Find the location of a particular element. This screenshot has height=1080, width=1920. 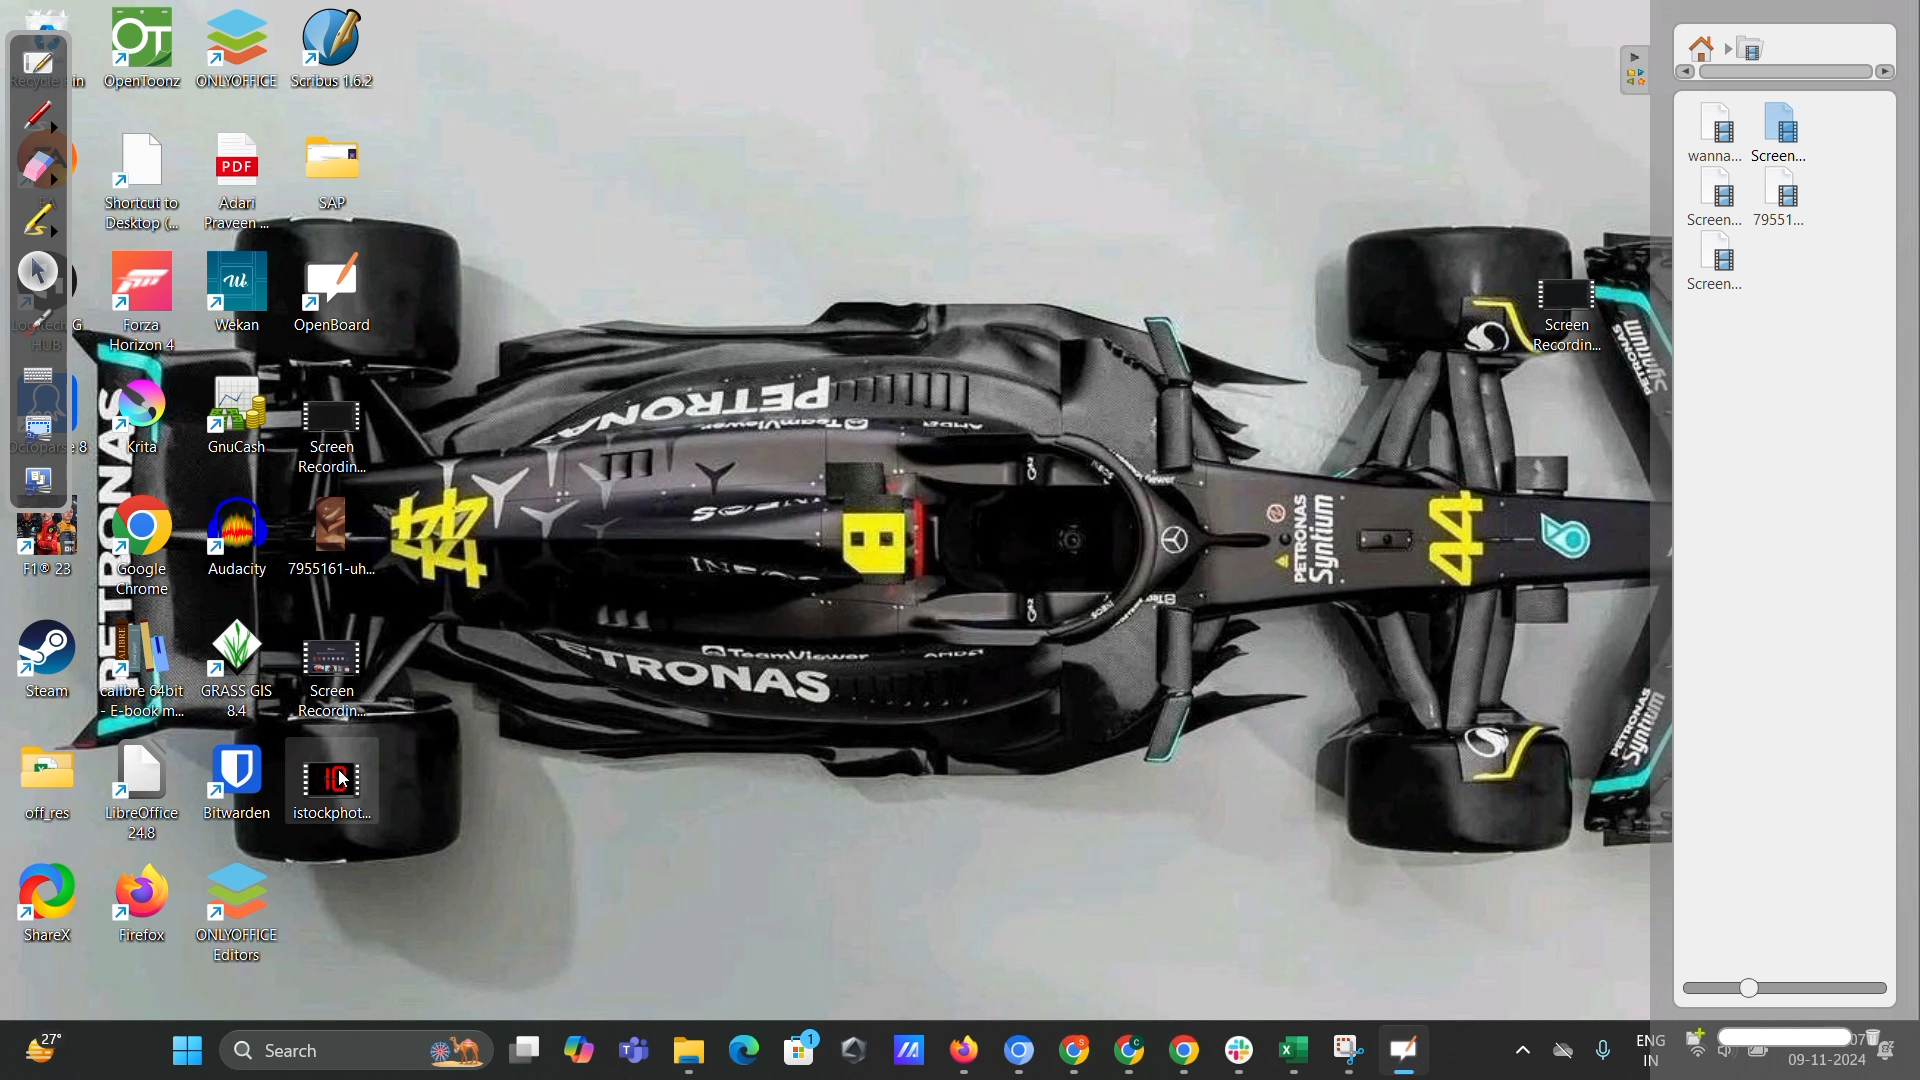

Firefox is located at coordinates (147, 905).